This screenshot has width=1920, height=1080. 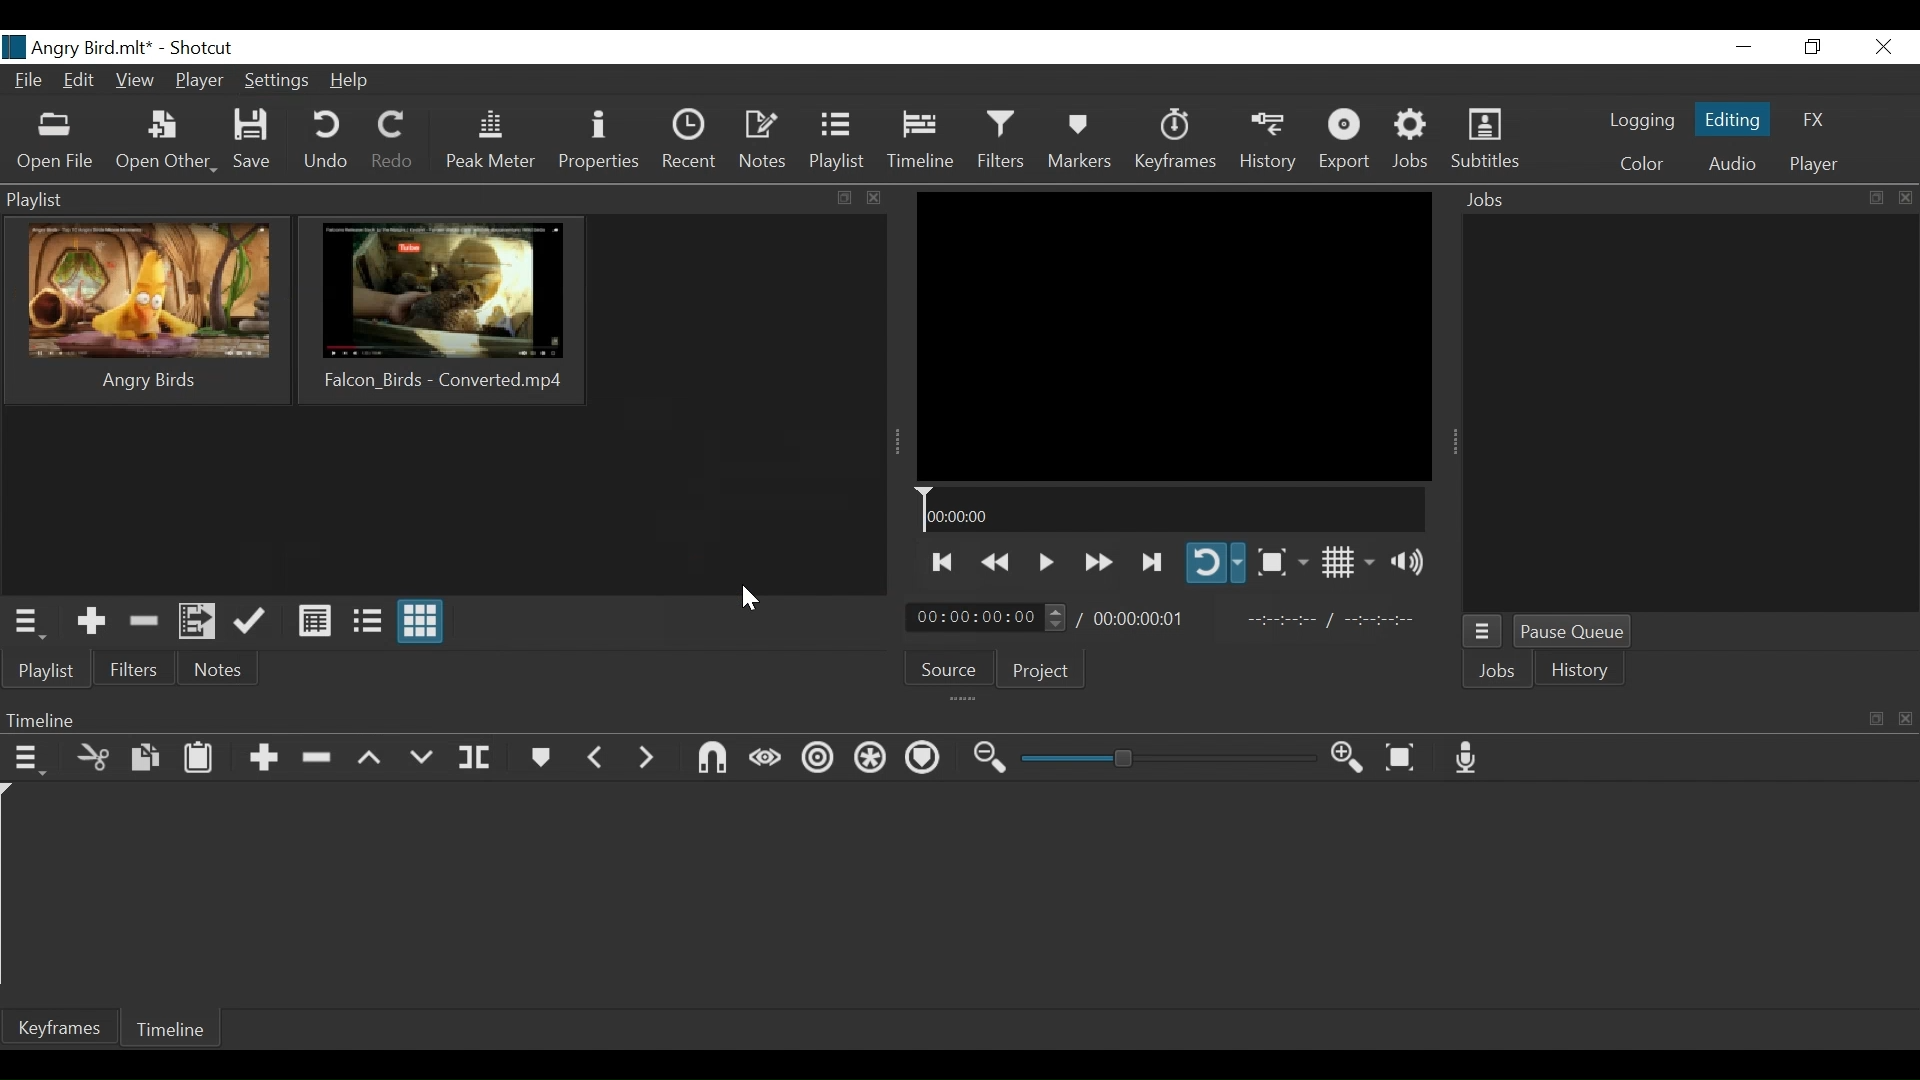 What do you see at coordinates (1334, 622) in the screenshot?
I see `In point` at bounding box center [1334, 622].